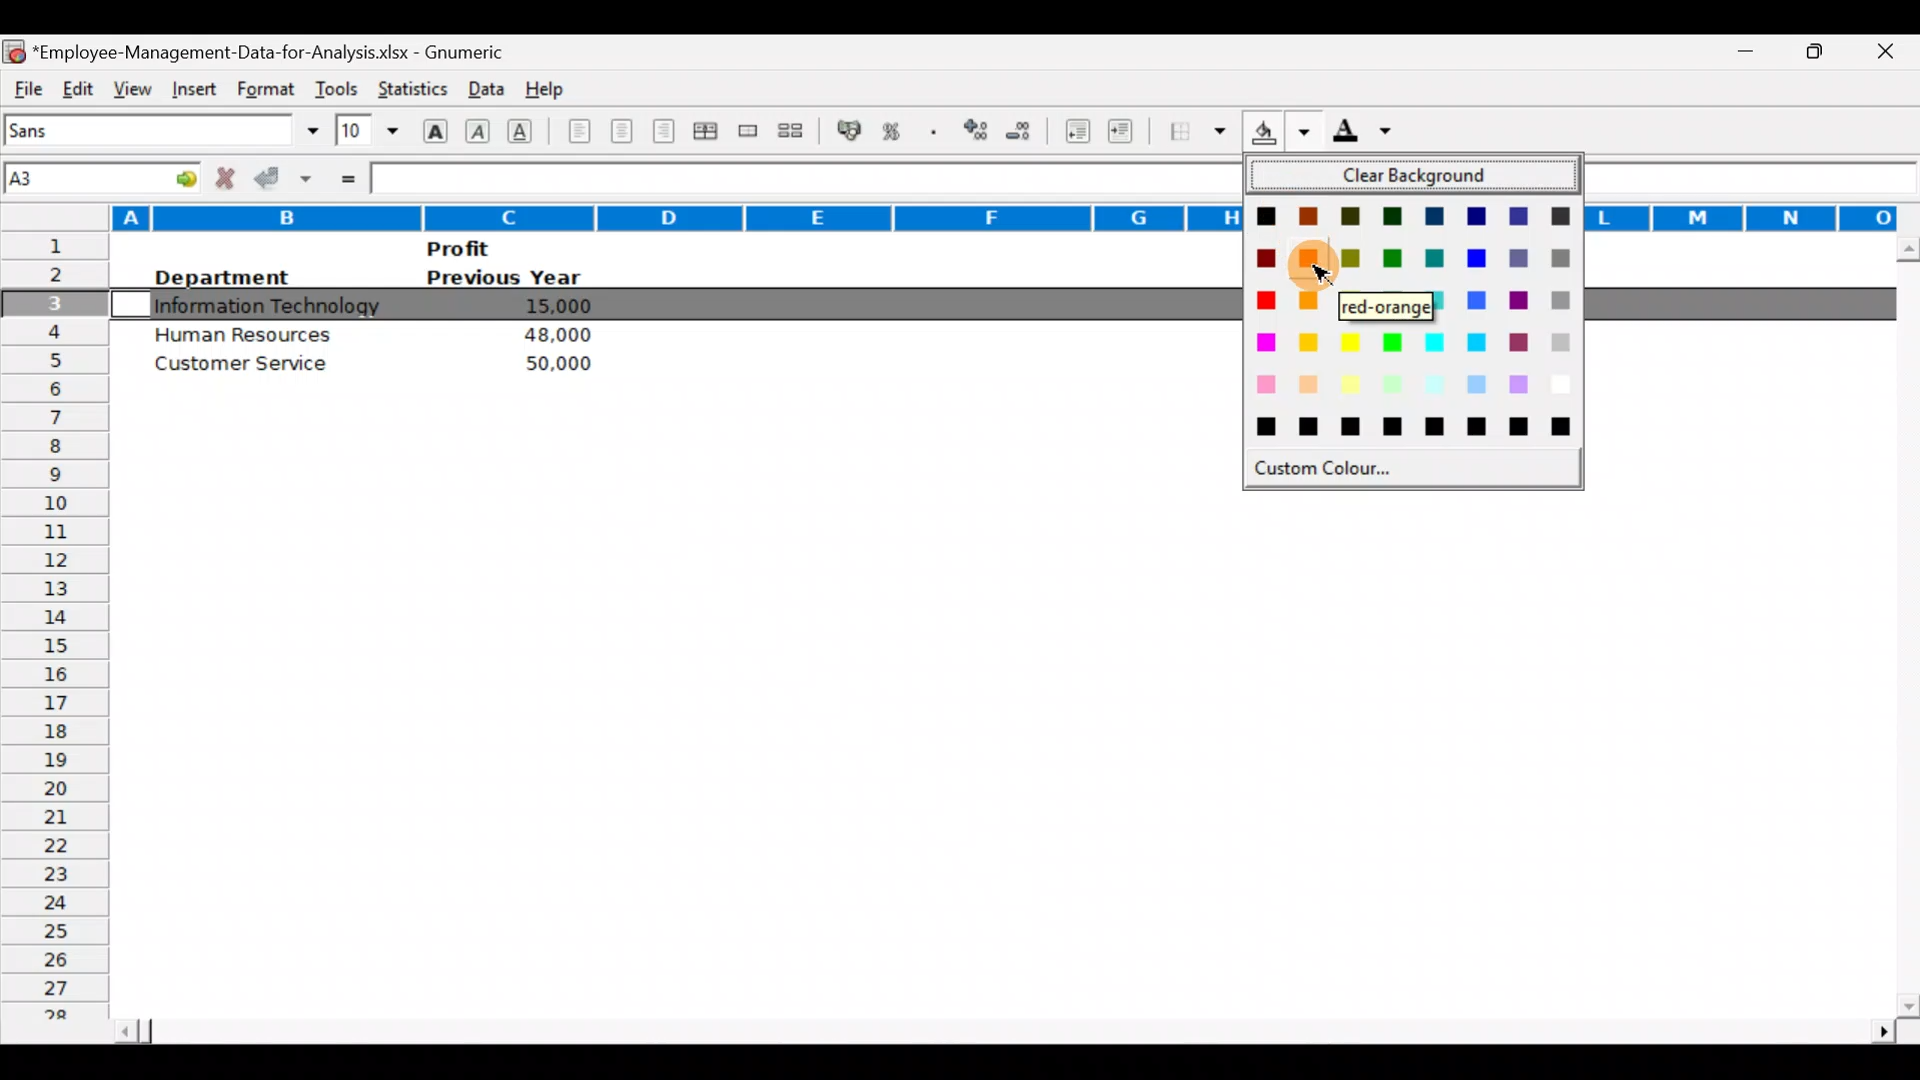 This screenshot has width=1920, height=1080. Describe the element at coordinates (1312, 263) in the screenshot. I see `Cursor on red-orange color` at that location.